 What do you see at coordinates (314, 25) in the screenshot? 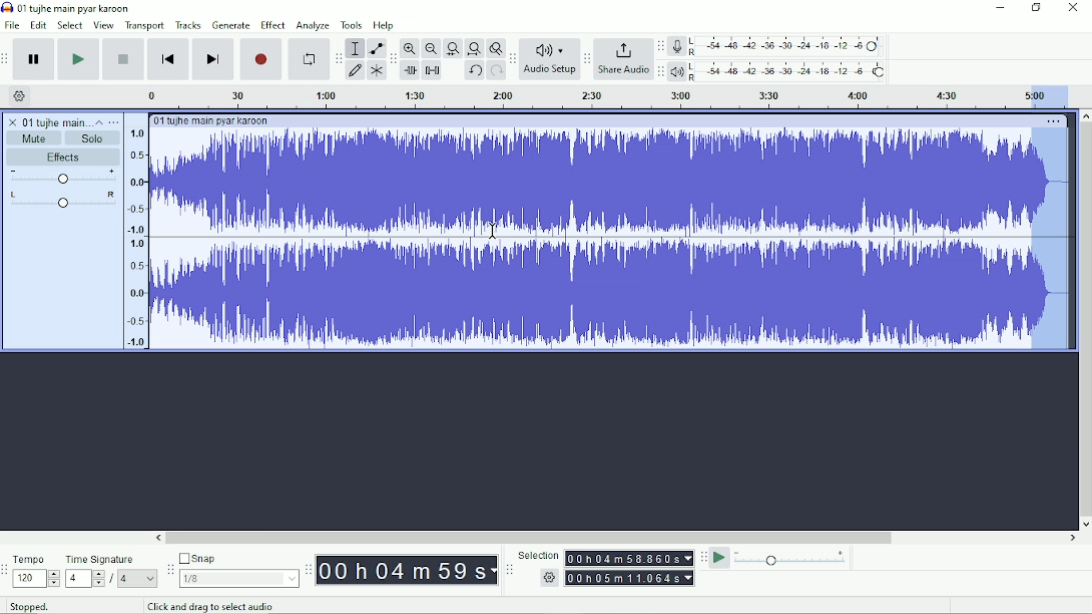
I see `Analyze` at bounding box center [314, 25].